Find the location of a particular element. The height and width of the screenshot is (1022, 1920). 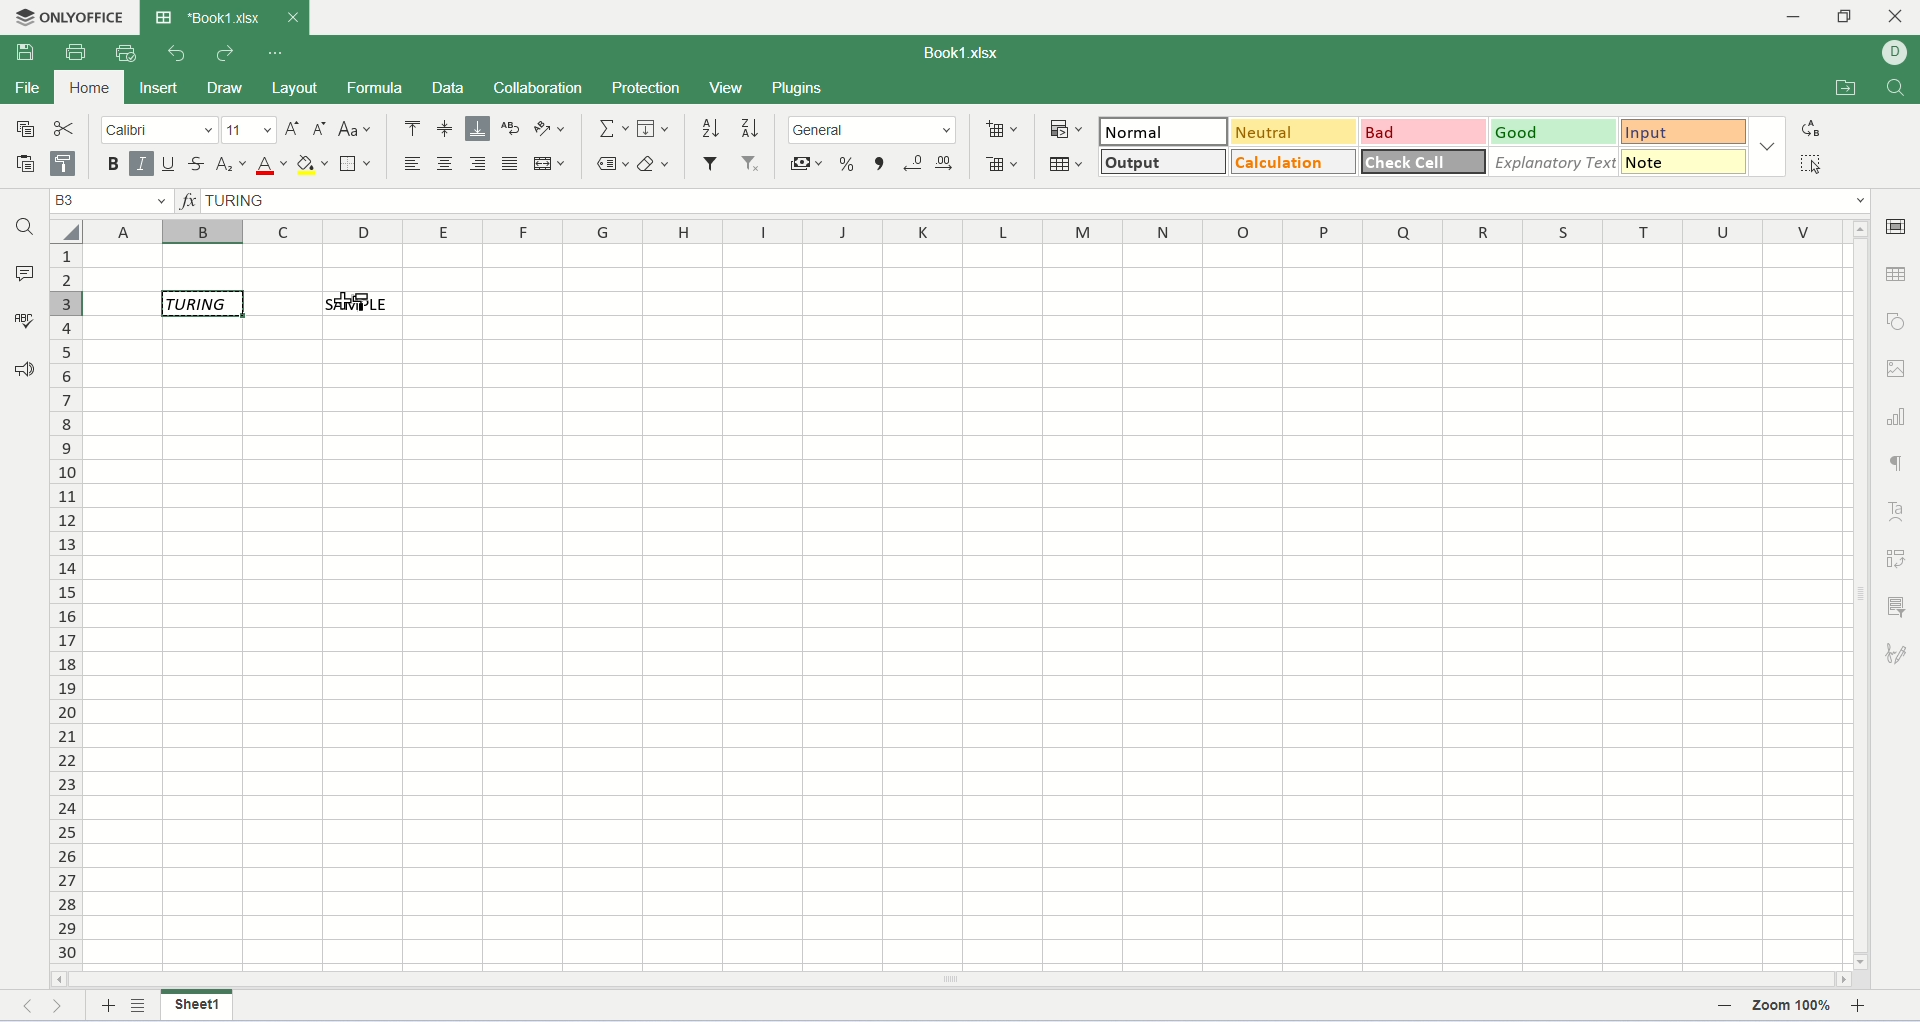

border is located at coordinates (359, 165).